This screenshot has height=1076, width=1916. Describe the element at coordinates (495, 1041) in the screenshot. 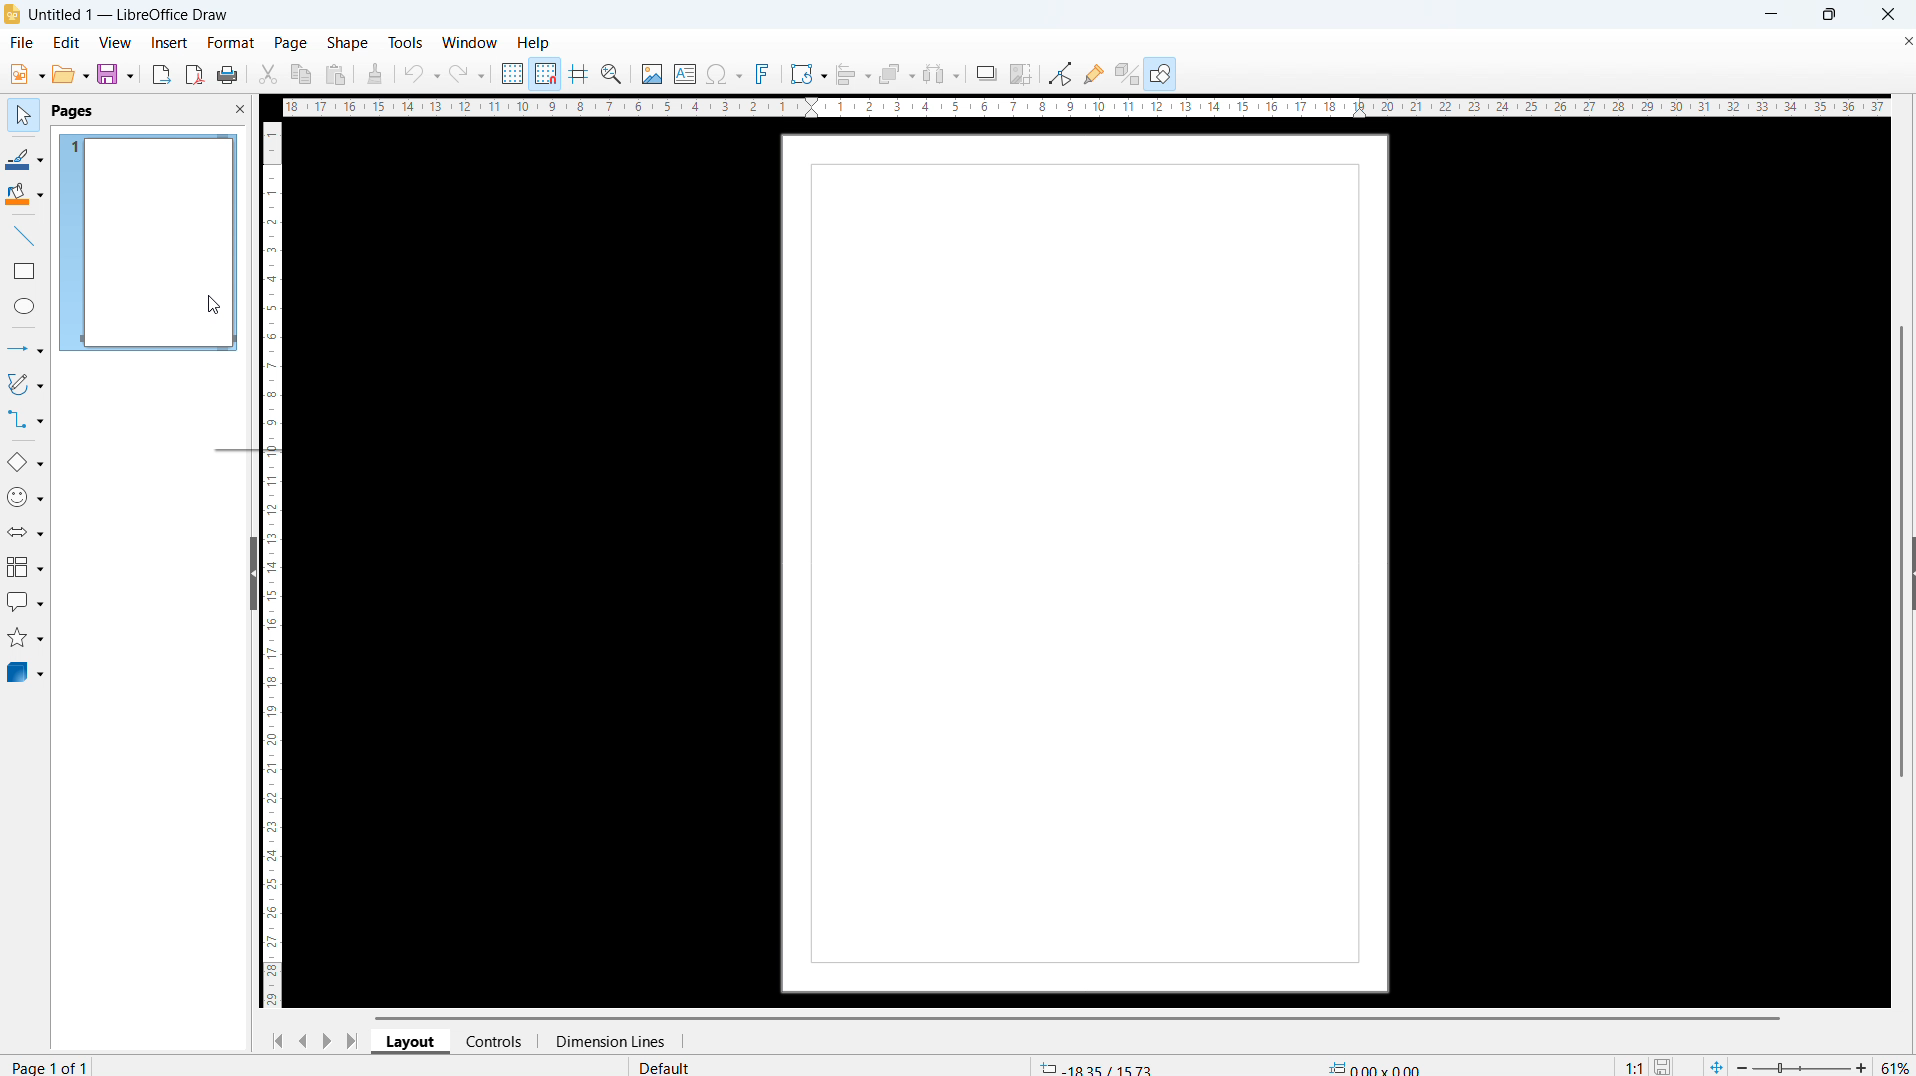

I see `controls` at that location.